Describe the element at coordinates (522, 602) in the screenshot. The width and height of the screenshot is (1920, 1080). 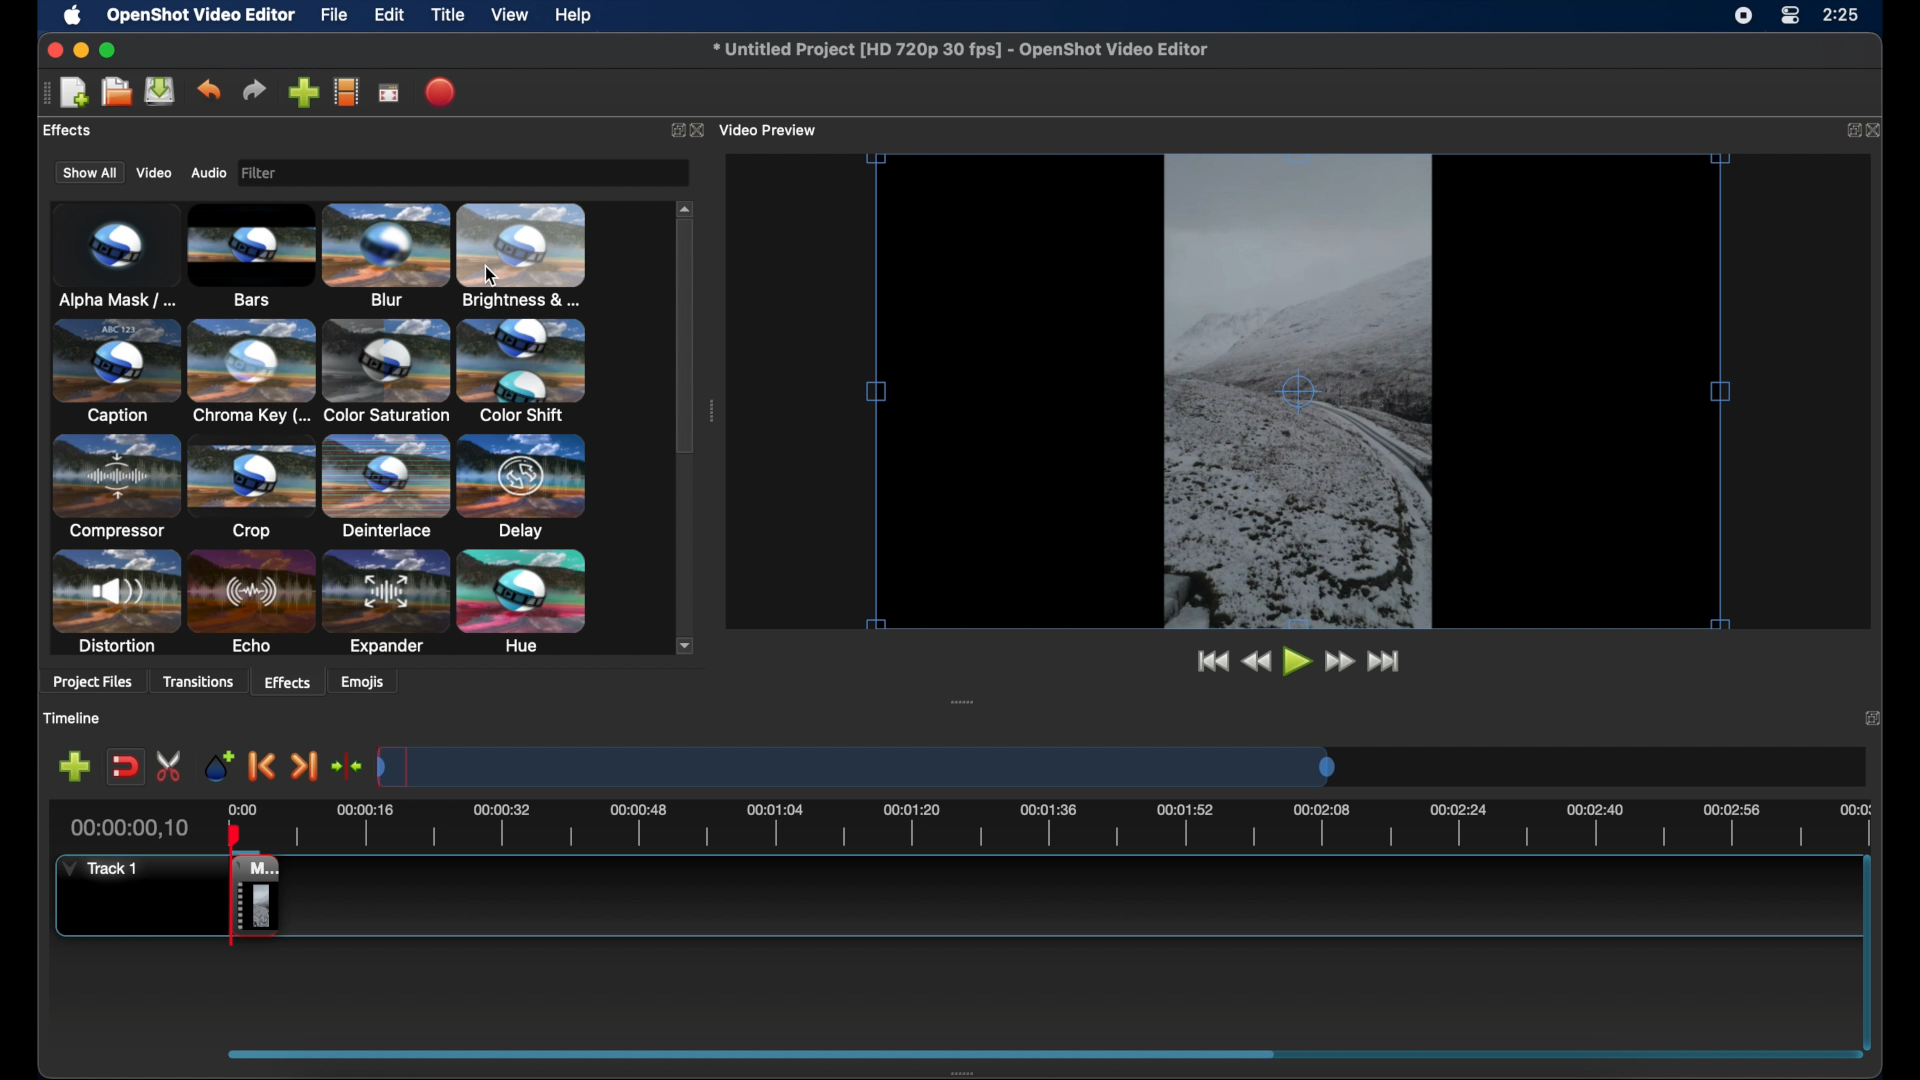
I see `hue` at that location.